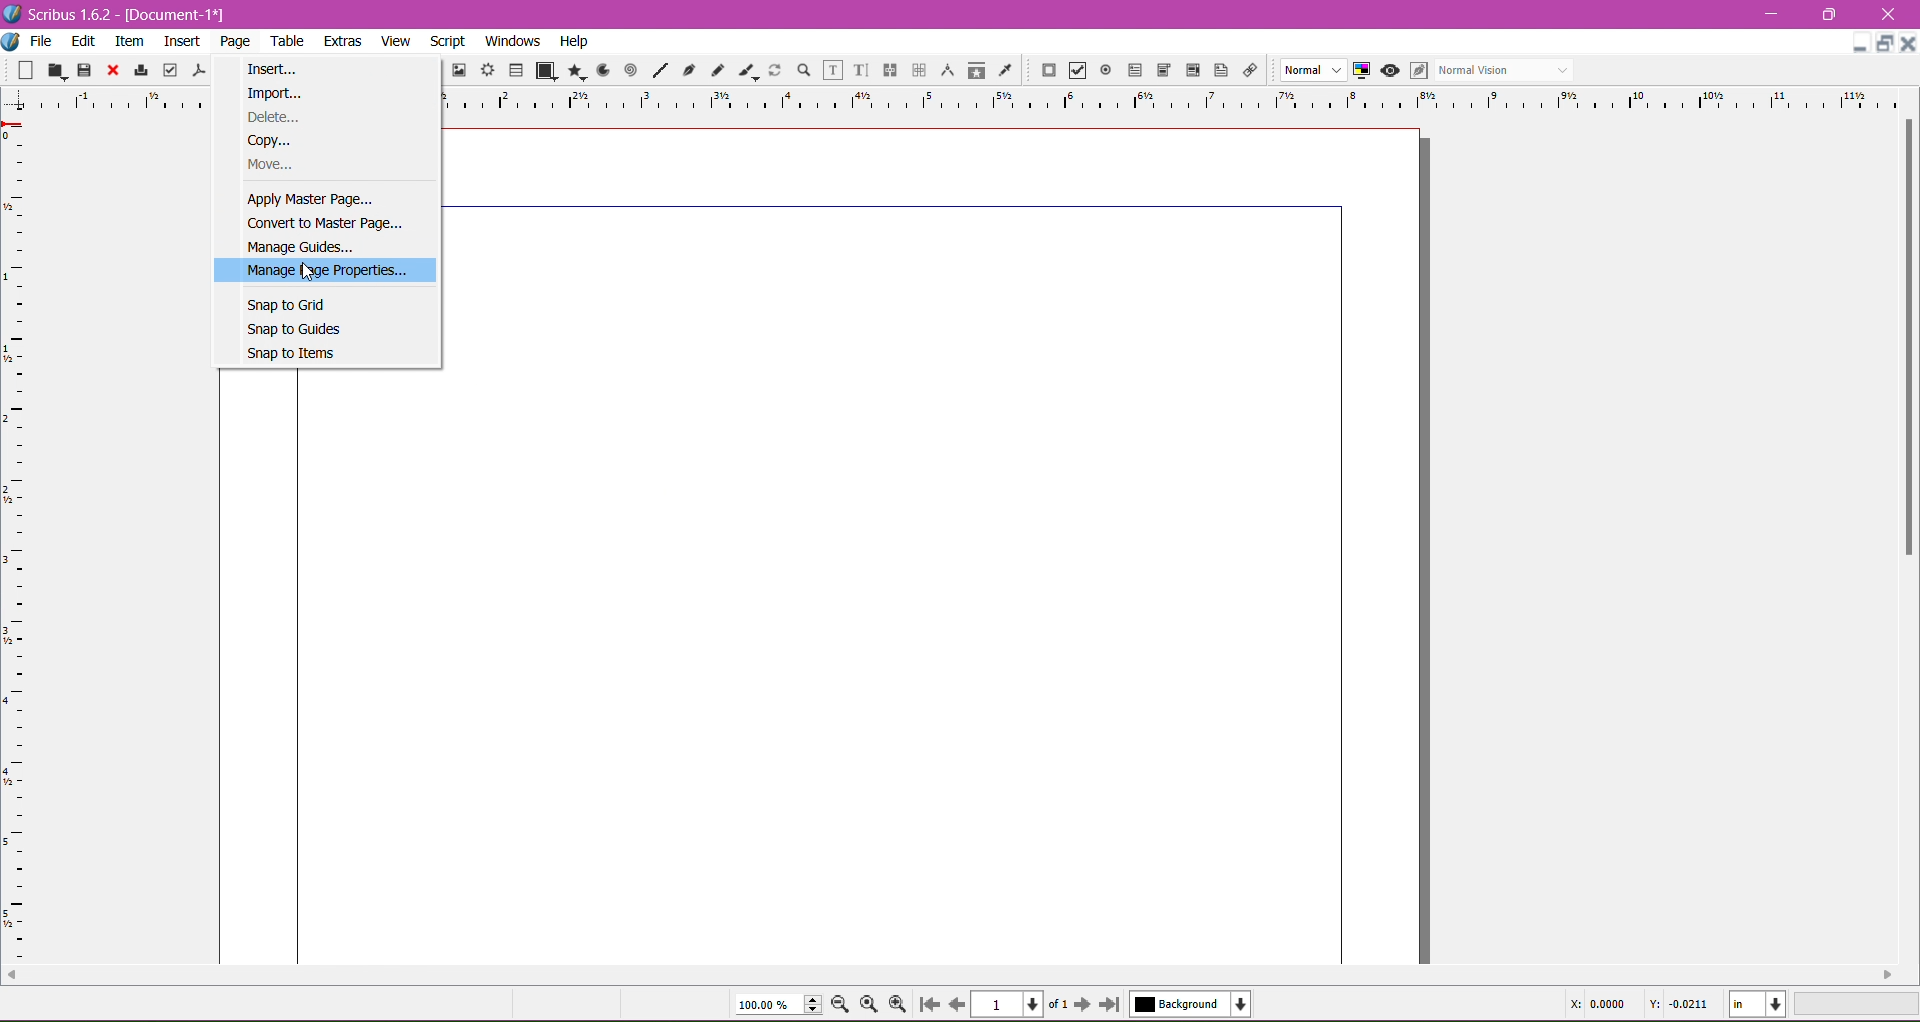 The height and width of the screenshot is (1022, 1920). Describe the element at coordinates (293, 305) in the screenshot. I see `Snap to Grid` at that location.